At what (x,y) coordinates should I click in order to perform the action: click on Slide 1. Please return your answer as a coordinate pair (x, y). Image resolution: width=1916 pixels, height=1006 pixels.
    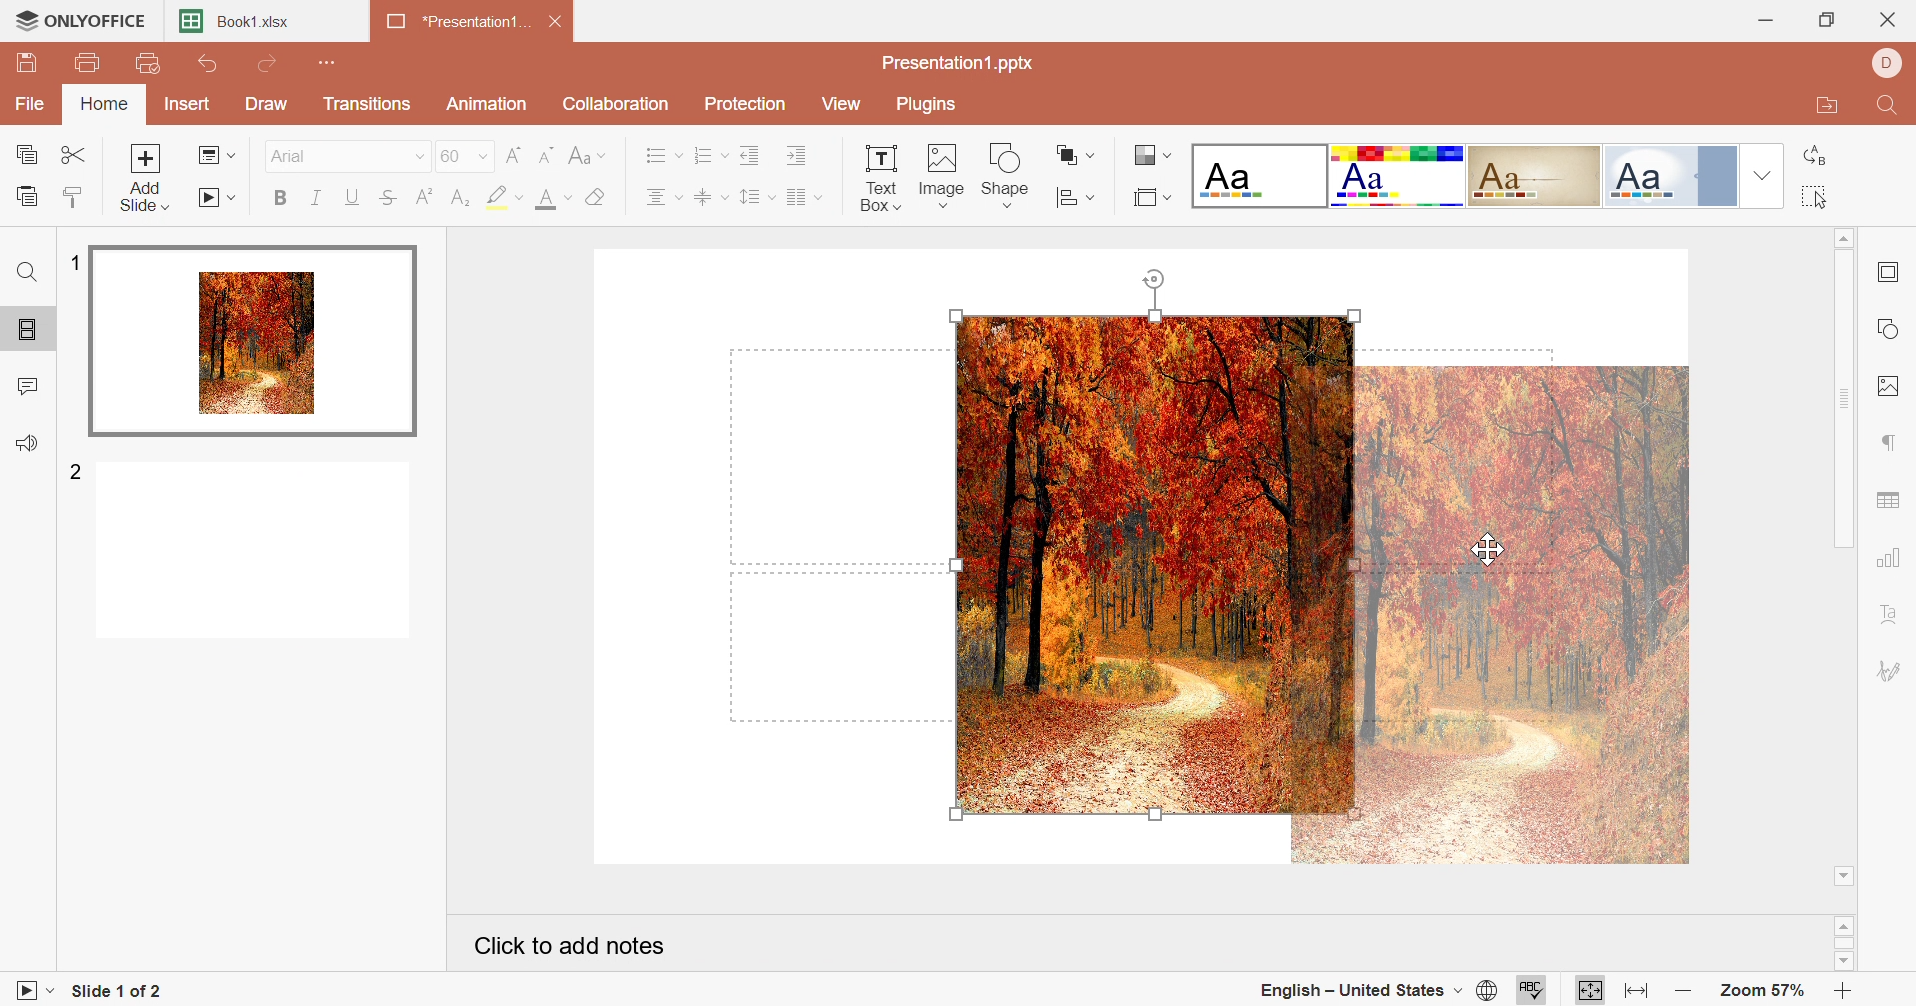
    Looking at the image, I should click on (255, 343).